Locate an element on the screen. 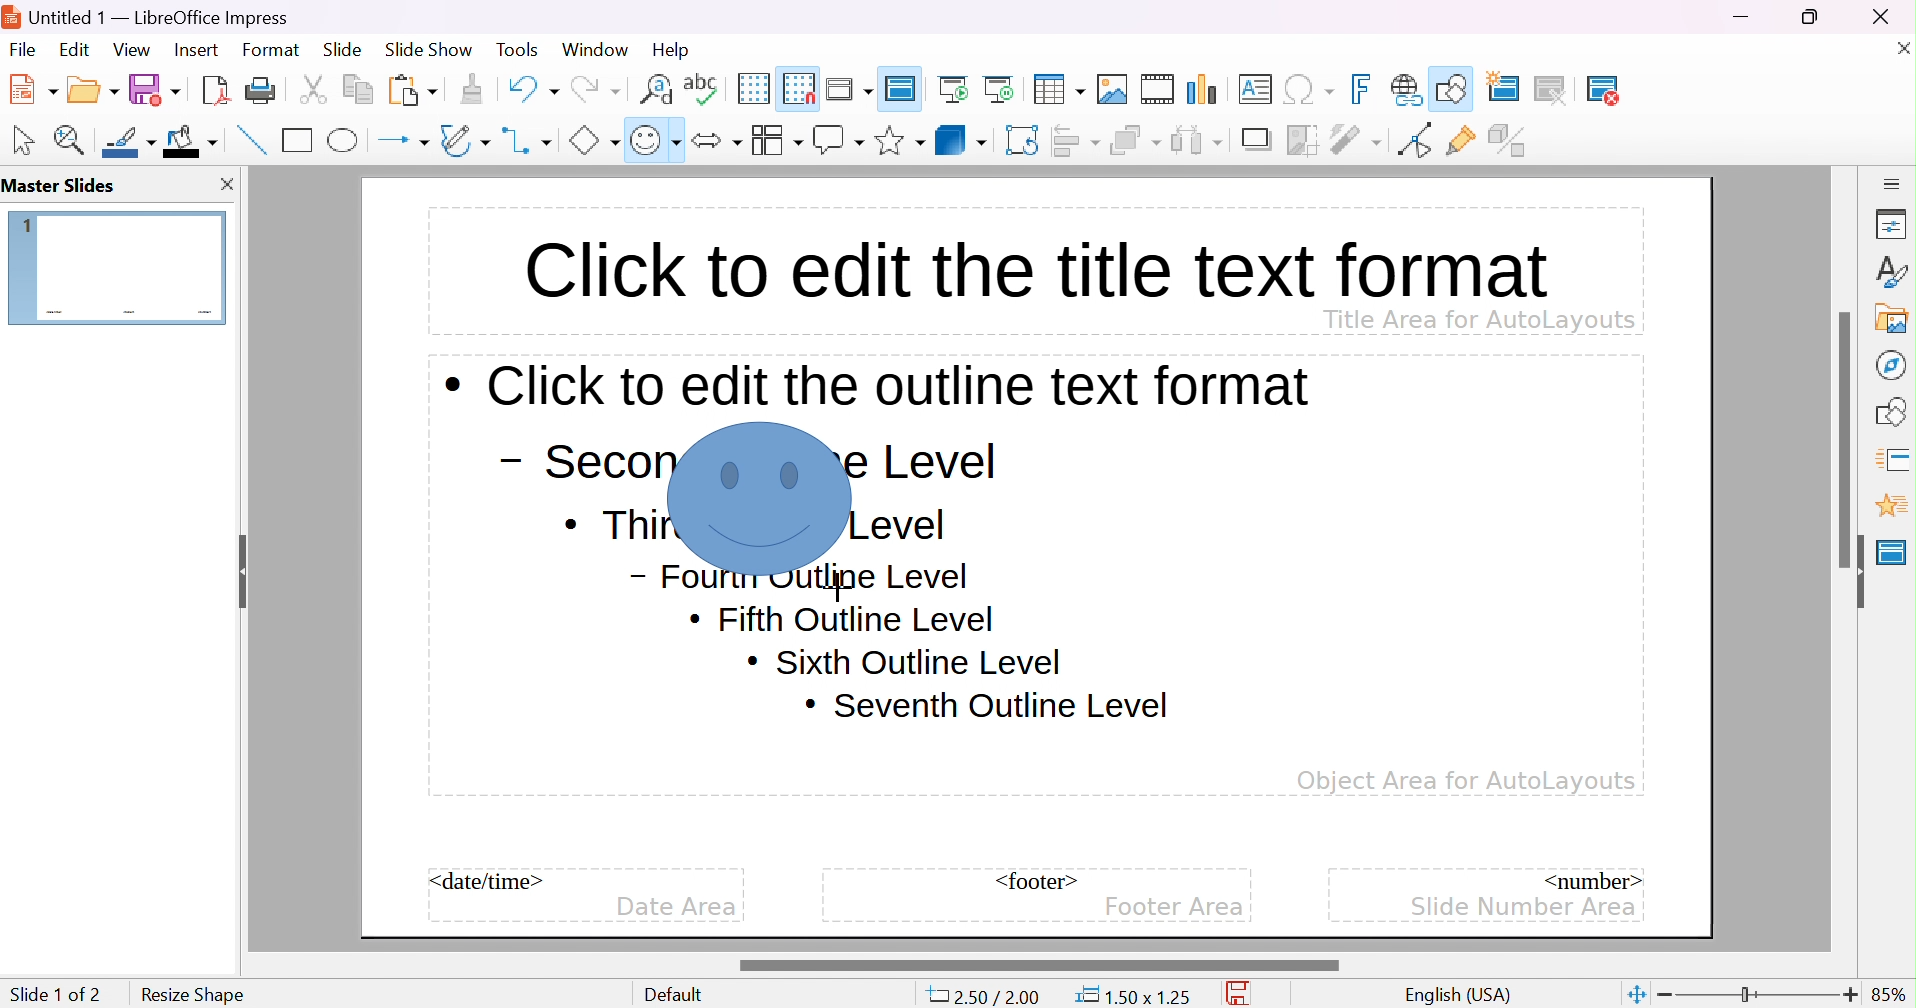 Image resolution: width=1916 pixels, height=1008 pixels. new is located at coordinates (35, 88).